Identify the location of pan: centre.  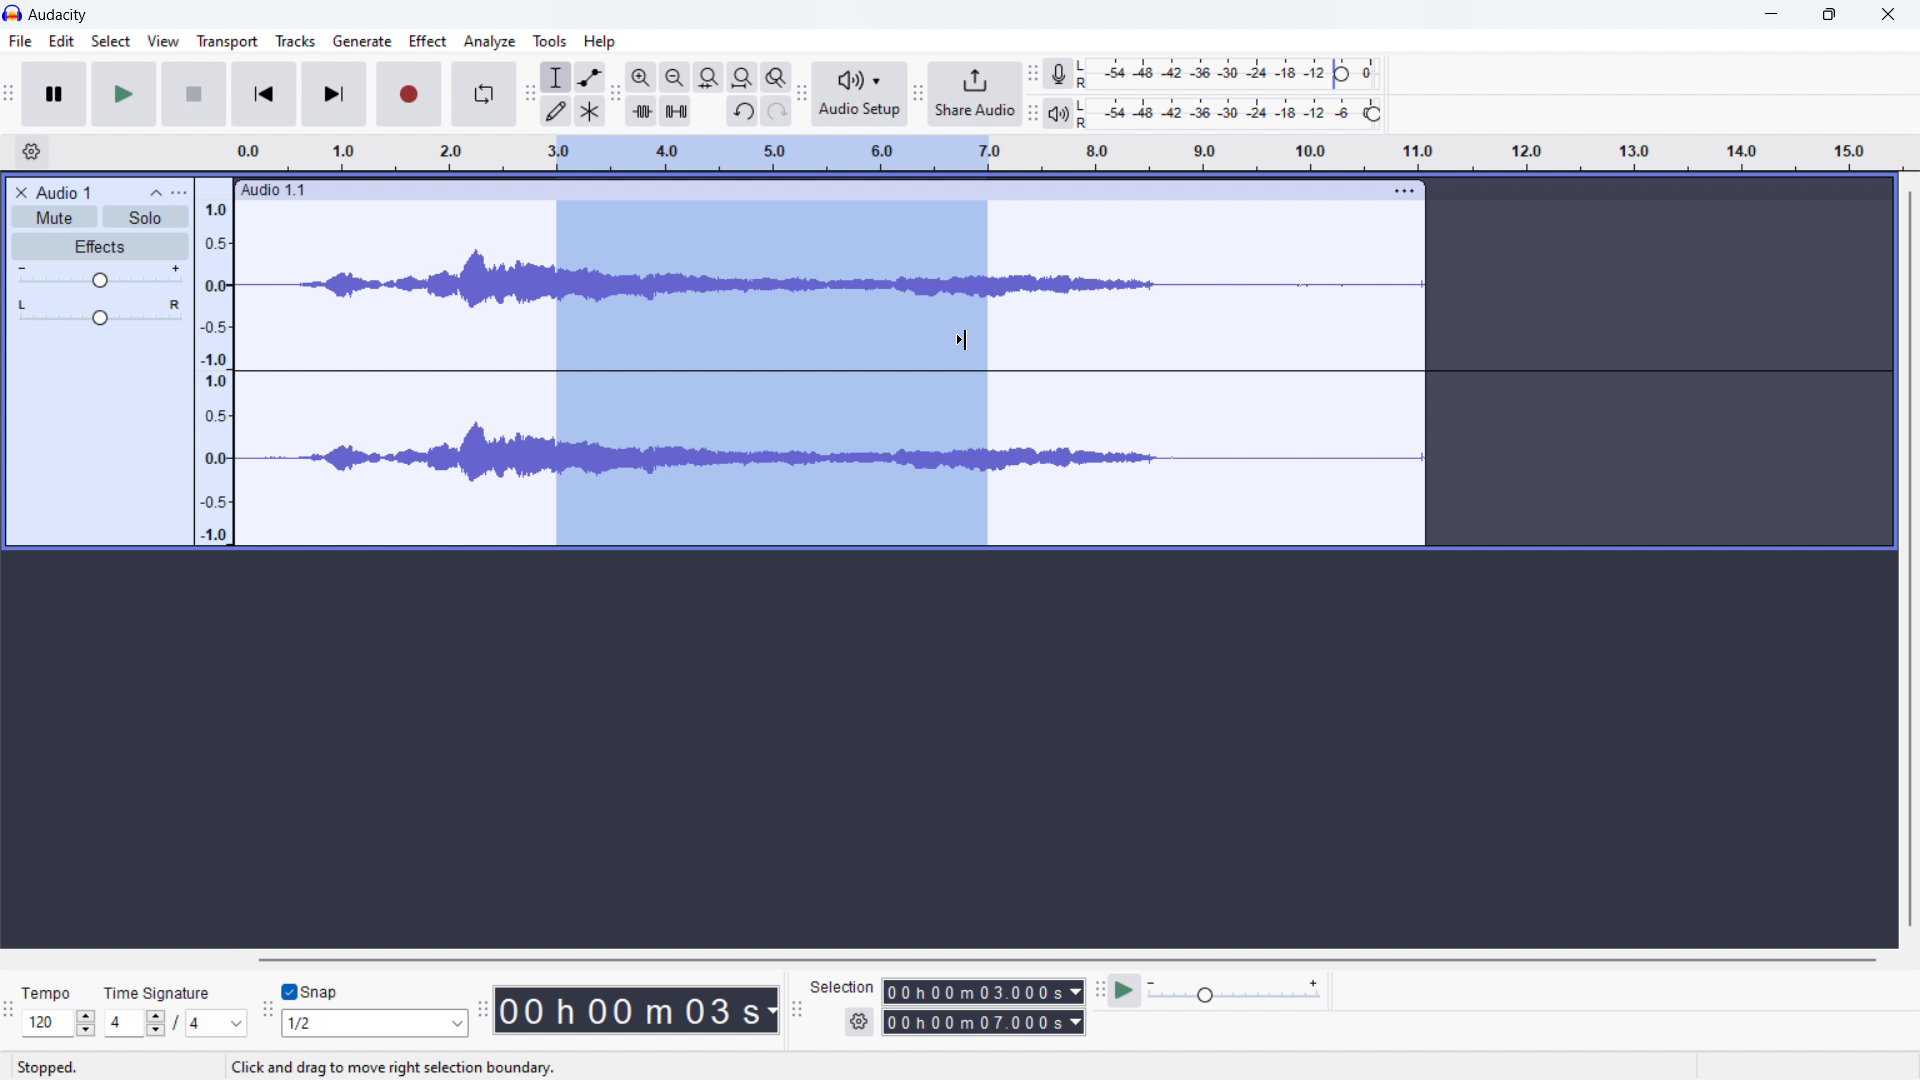
(100, 316).